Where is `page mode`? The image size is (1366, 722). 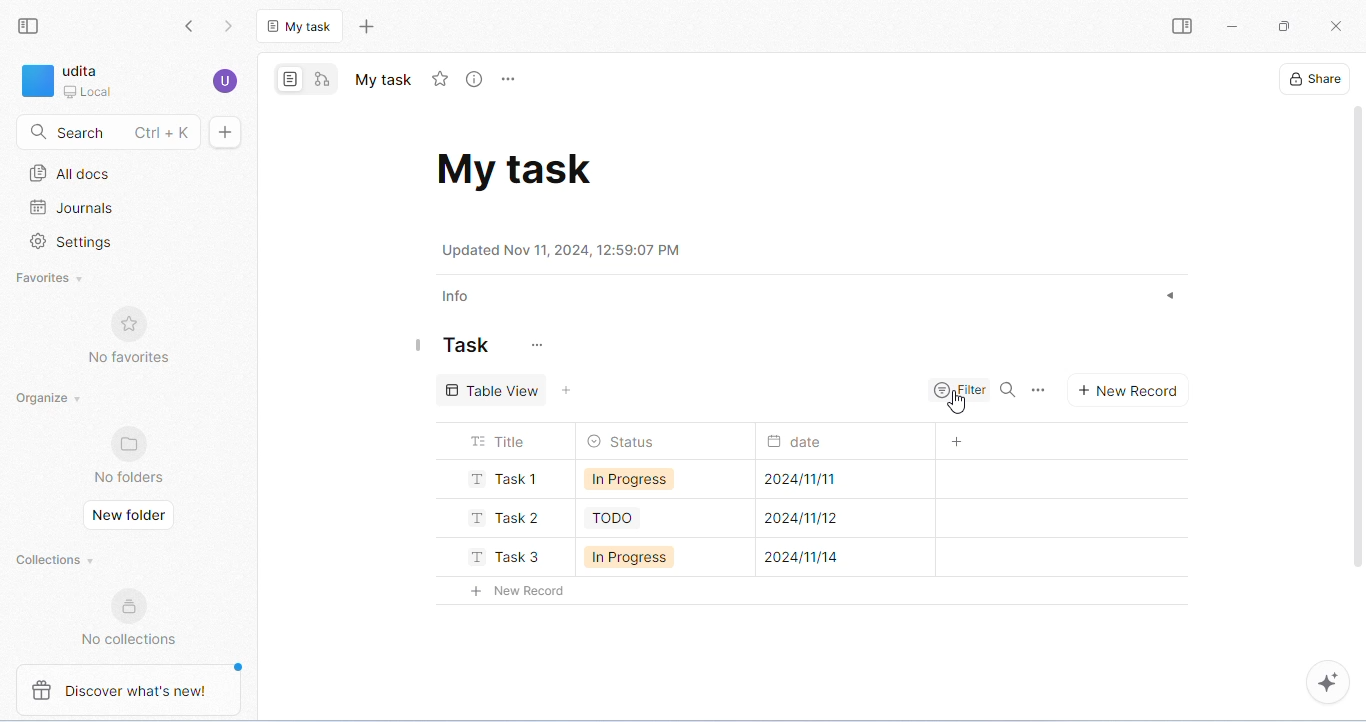 page mode is located at coordinates (291, 78).